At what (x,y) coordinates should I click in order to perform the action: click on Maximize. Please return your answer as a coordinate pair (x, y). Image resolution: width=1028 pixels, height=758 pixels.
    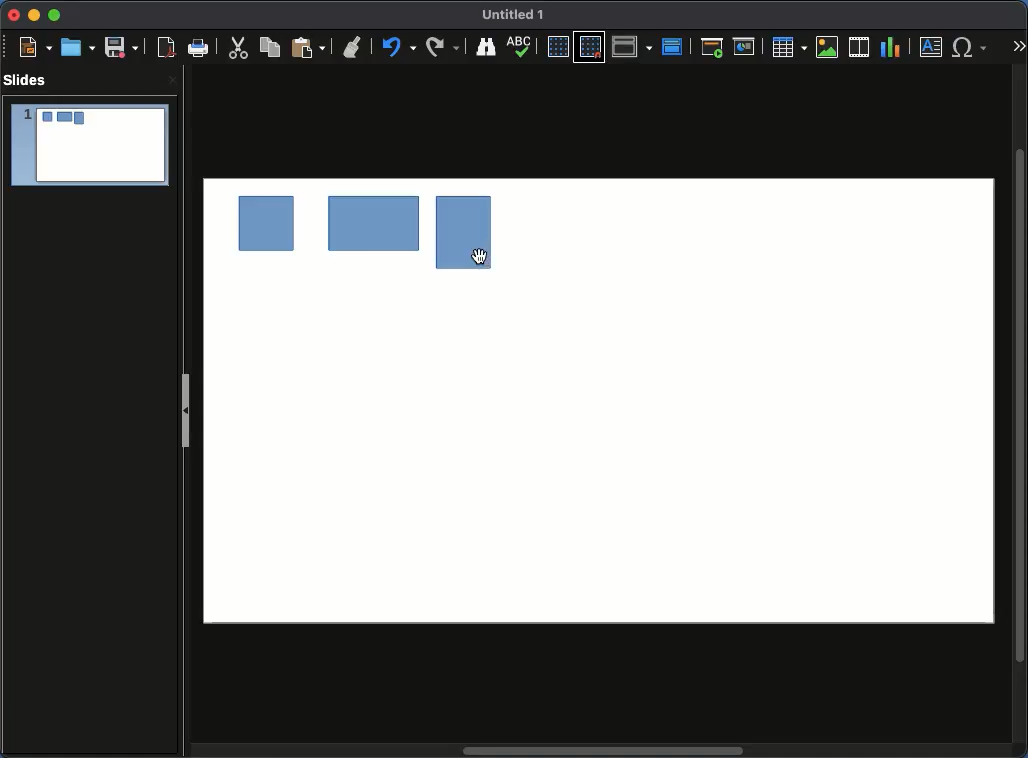
    Looking at the image, I should click on (56, 15).